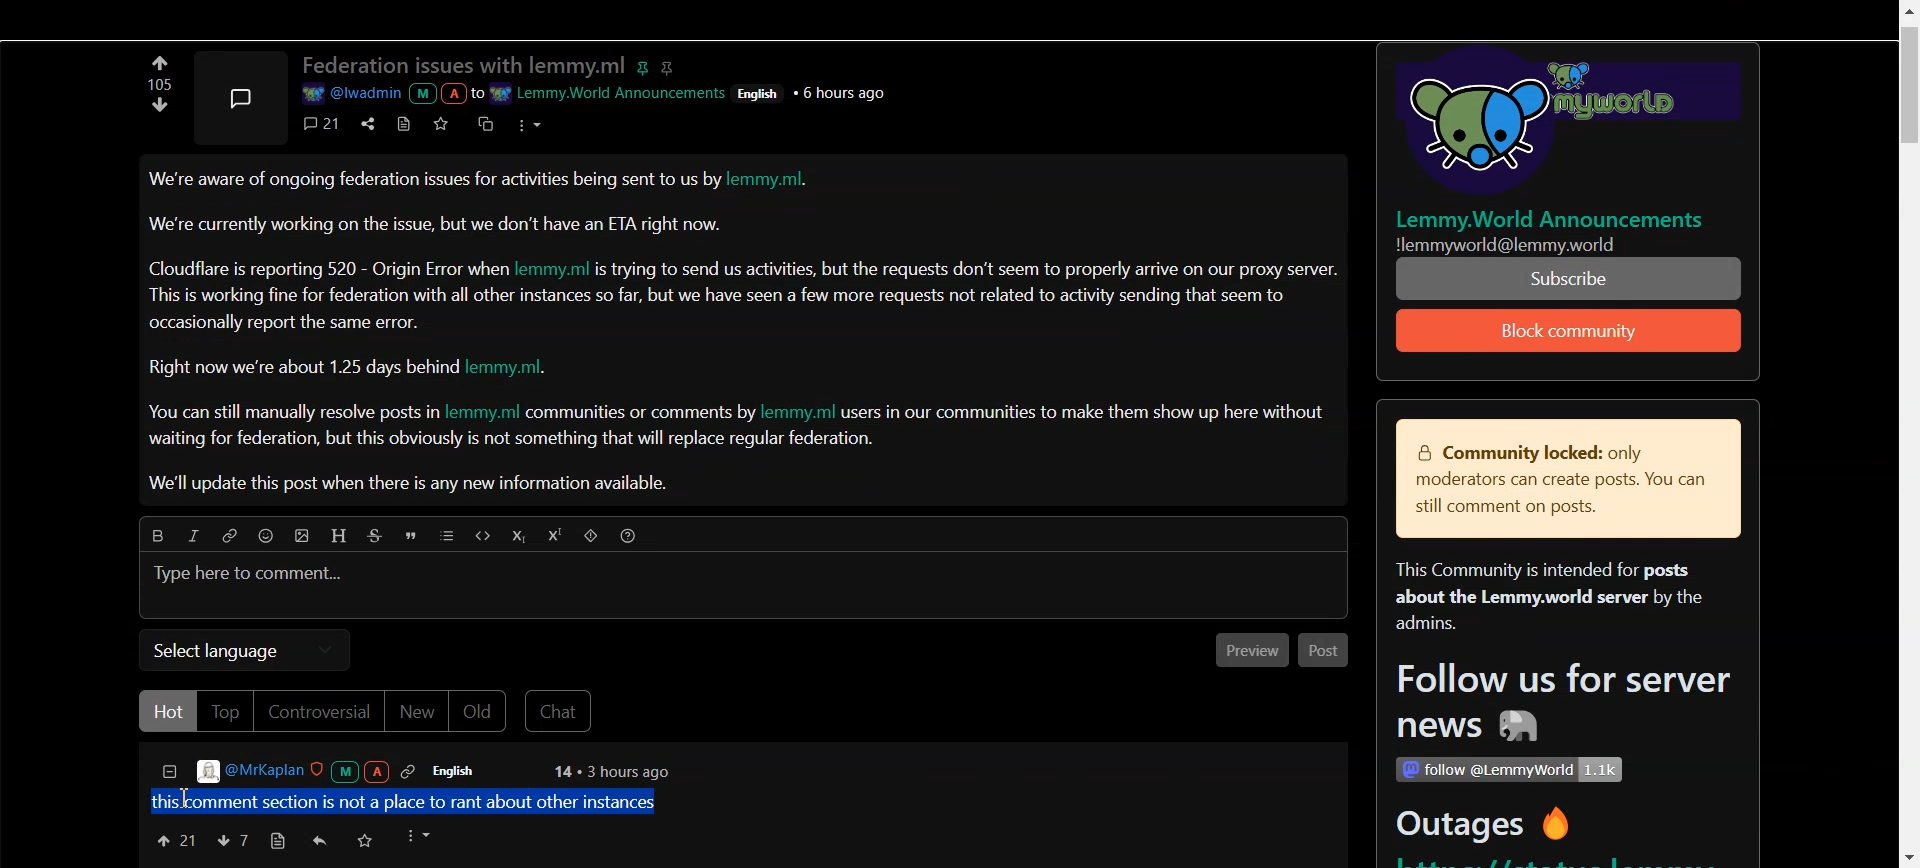  I want to click on English, so click(467, 771).